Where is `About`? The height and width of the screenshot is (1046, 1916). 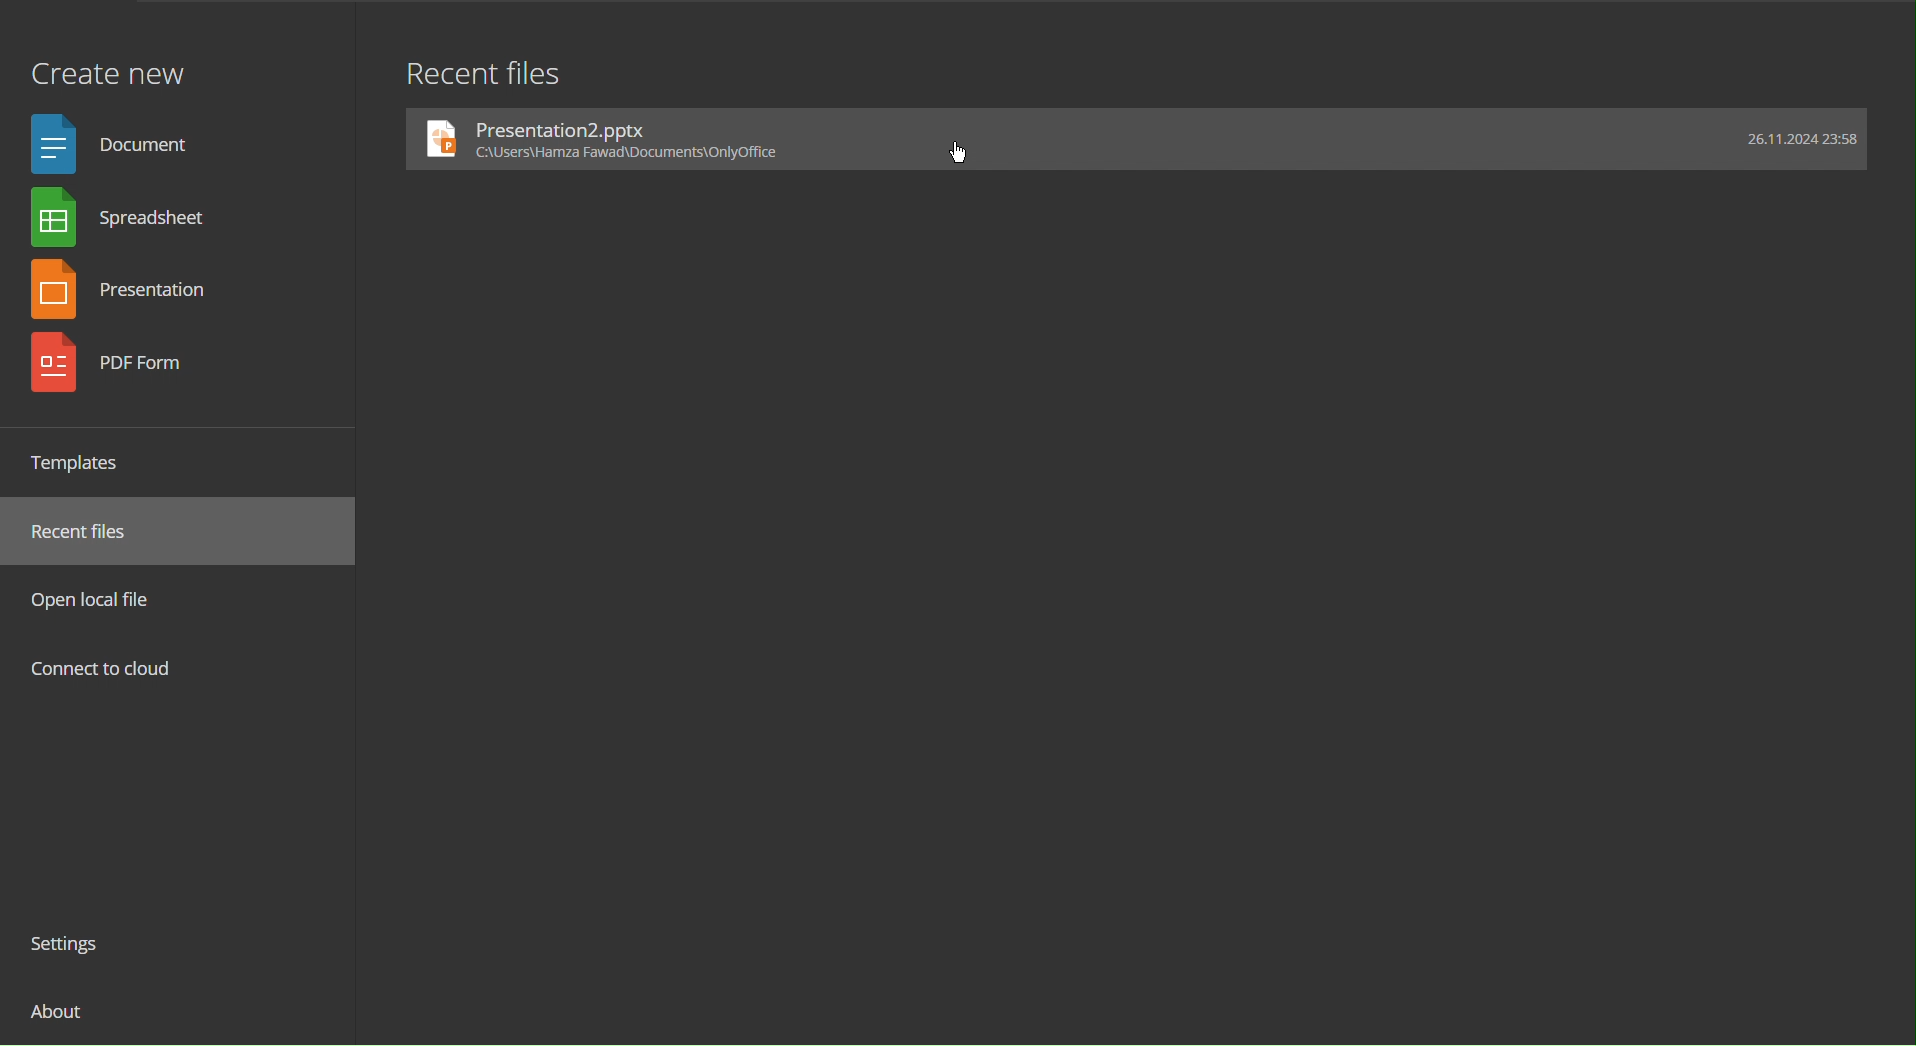 About is located at coordinates (60, 1019).